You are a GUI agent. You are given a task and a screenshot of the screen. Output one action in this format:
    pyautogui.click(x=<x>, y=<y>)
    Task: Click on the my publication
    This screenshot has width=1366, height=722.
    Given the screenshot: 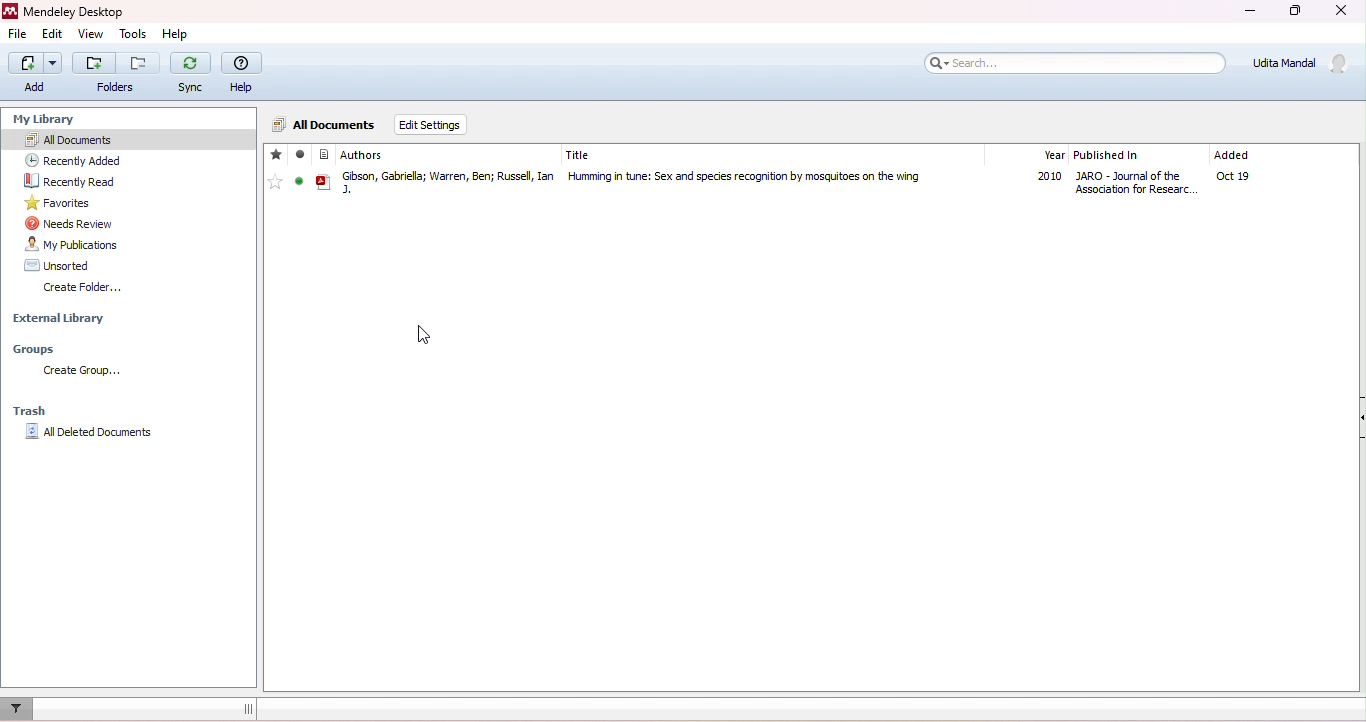 What is the action you would take?
    pyautogui.click(x=71, y=244)
    